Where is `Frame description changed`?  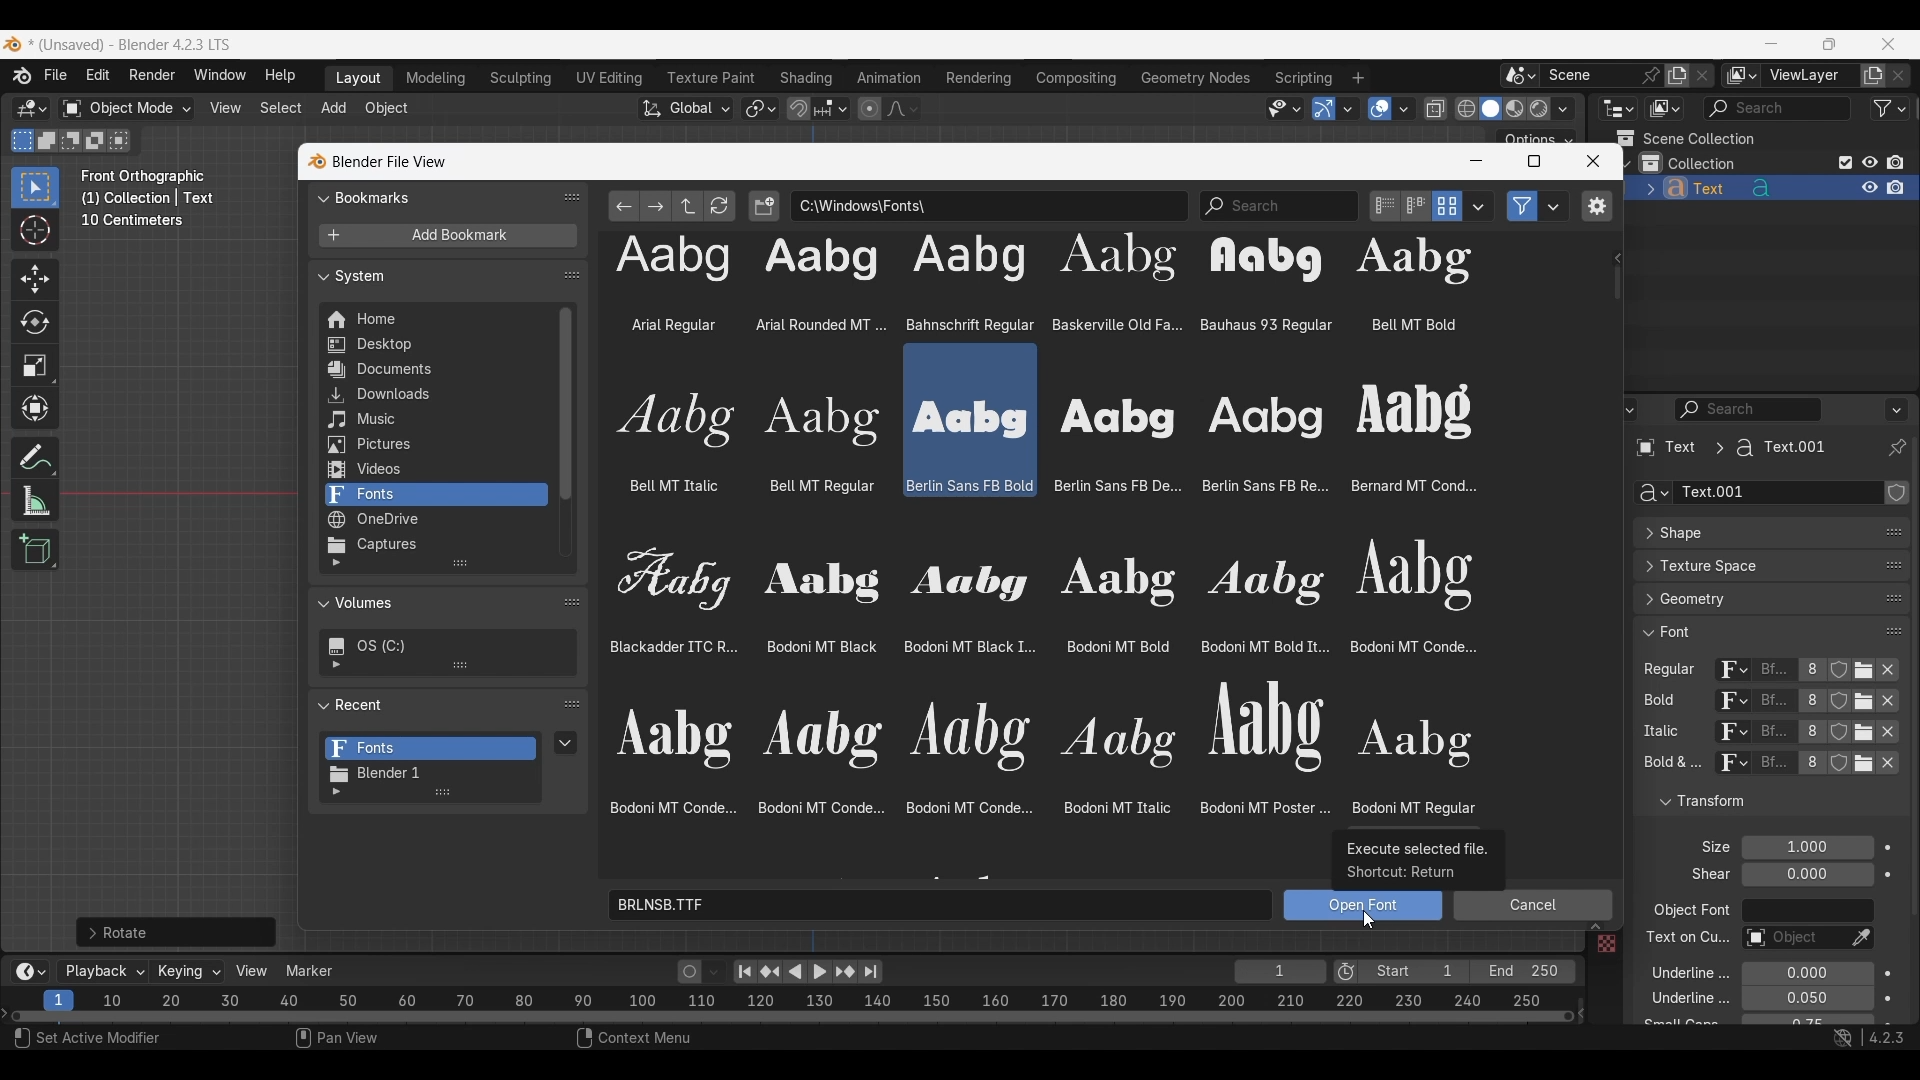
Frame description changed is located at coordinates (148, 198).